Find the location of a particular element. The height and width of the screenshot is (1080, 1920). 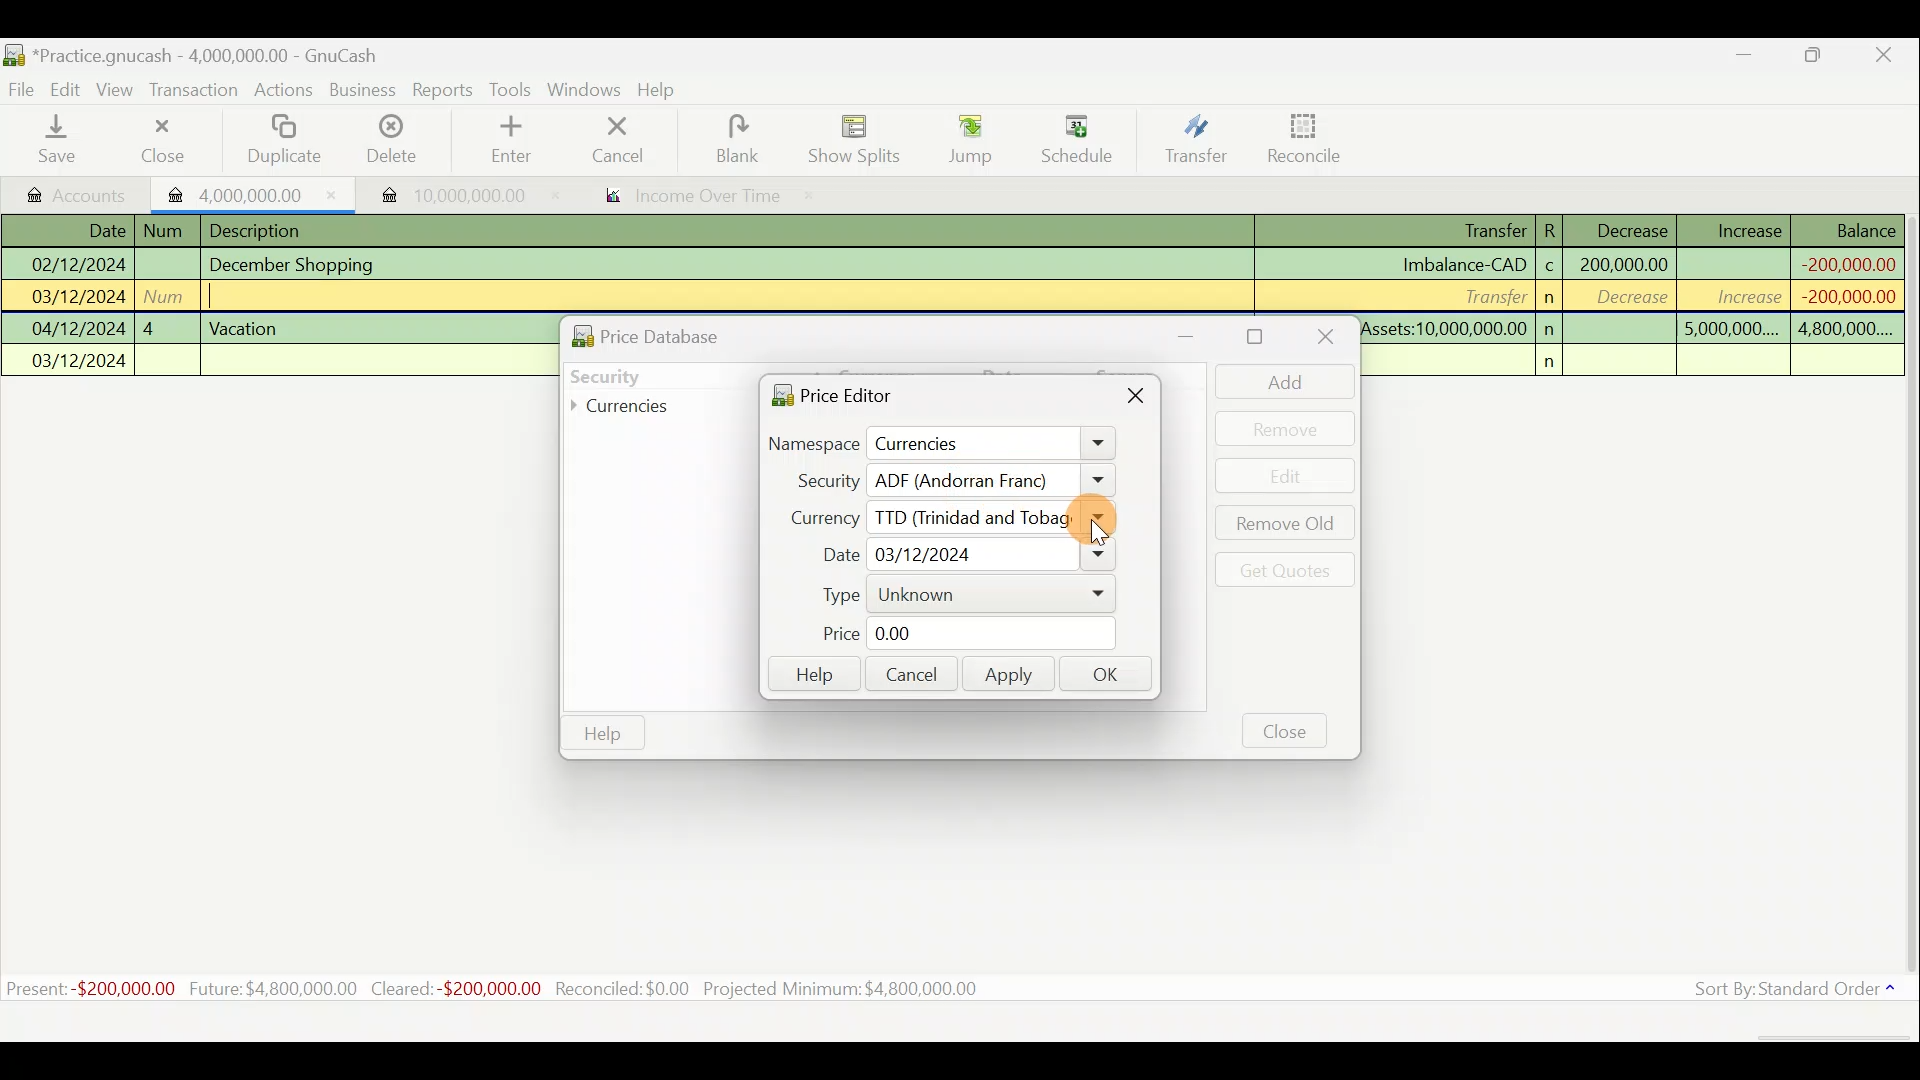

Description is located at coordinates (262, 228).